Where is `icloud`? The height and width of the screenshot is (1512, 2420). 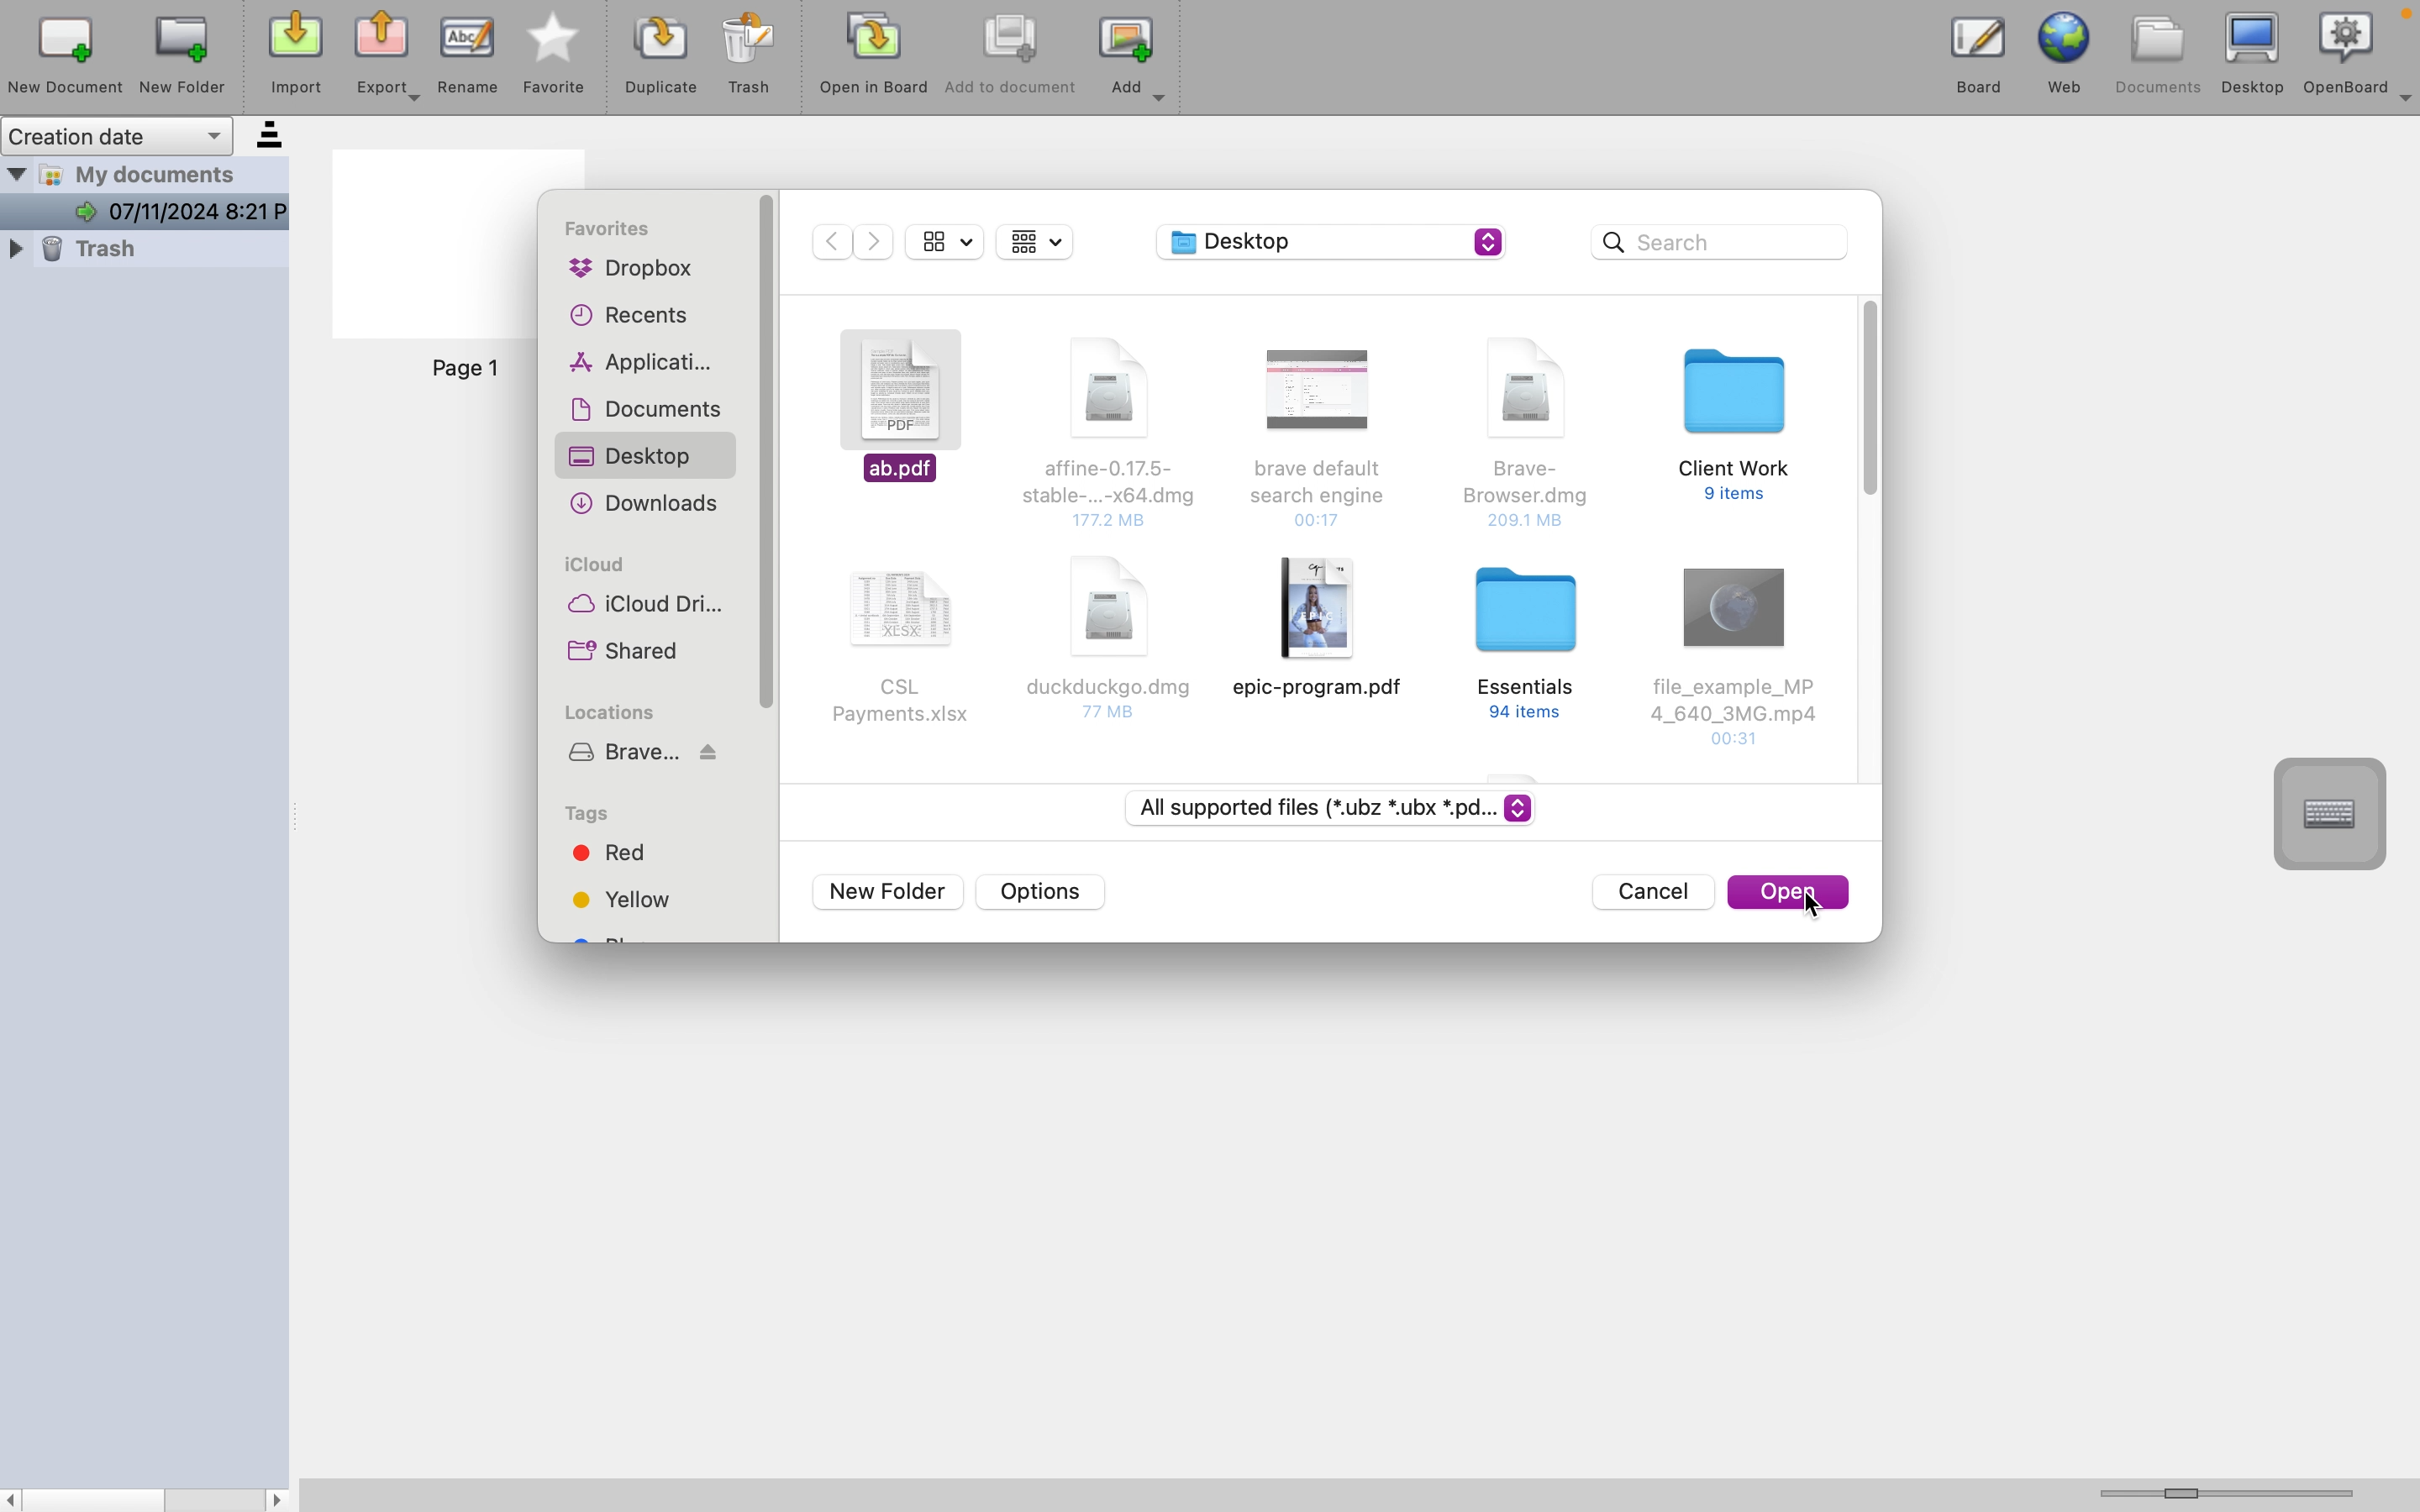
icloud is located at coordinates (604, 564).